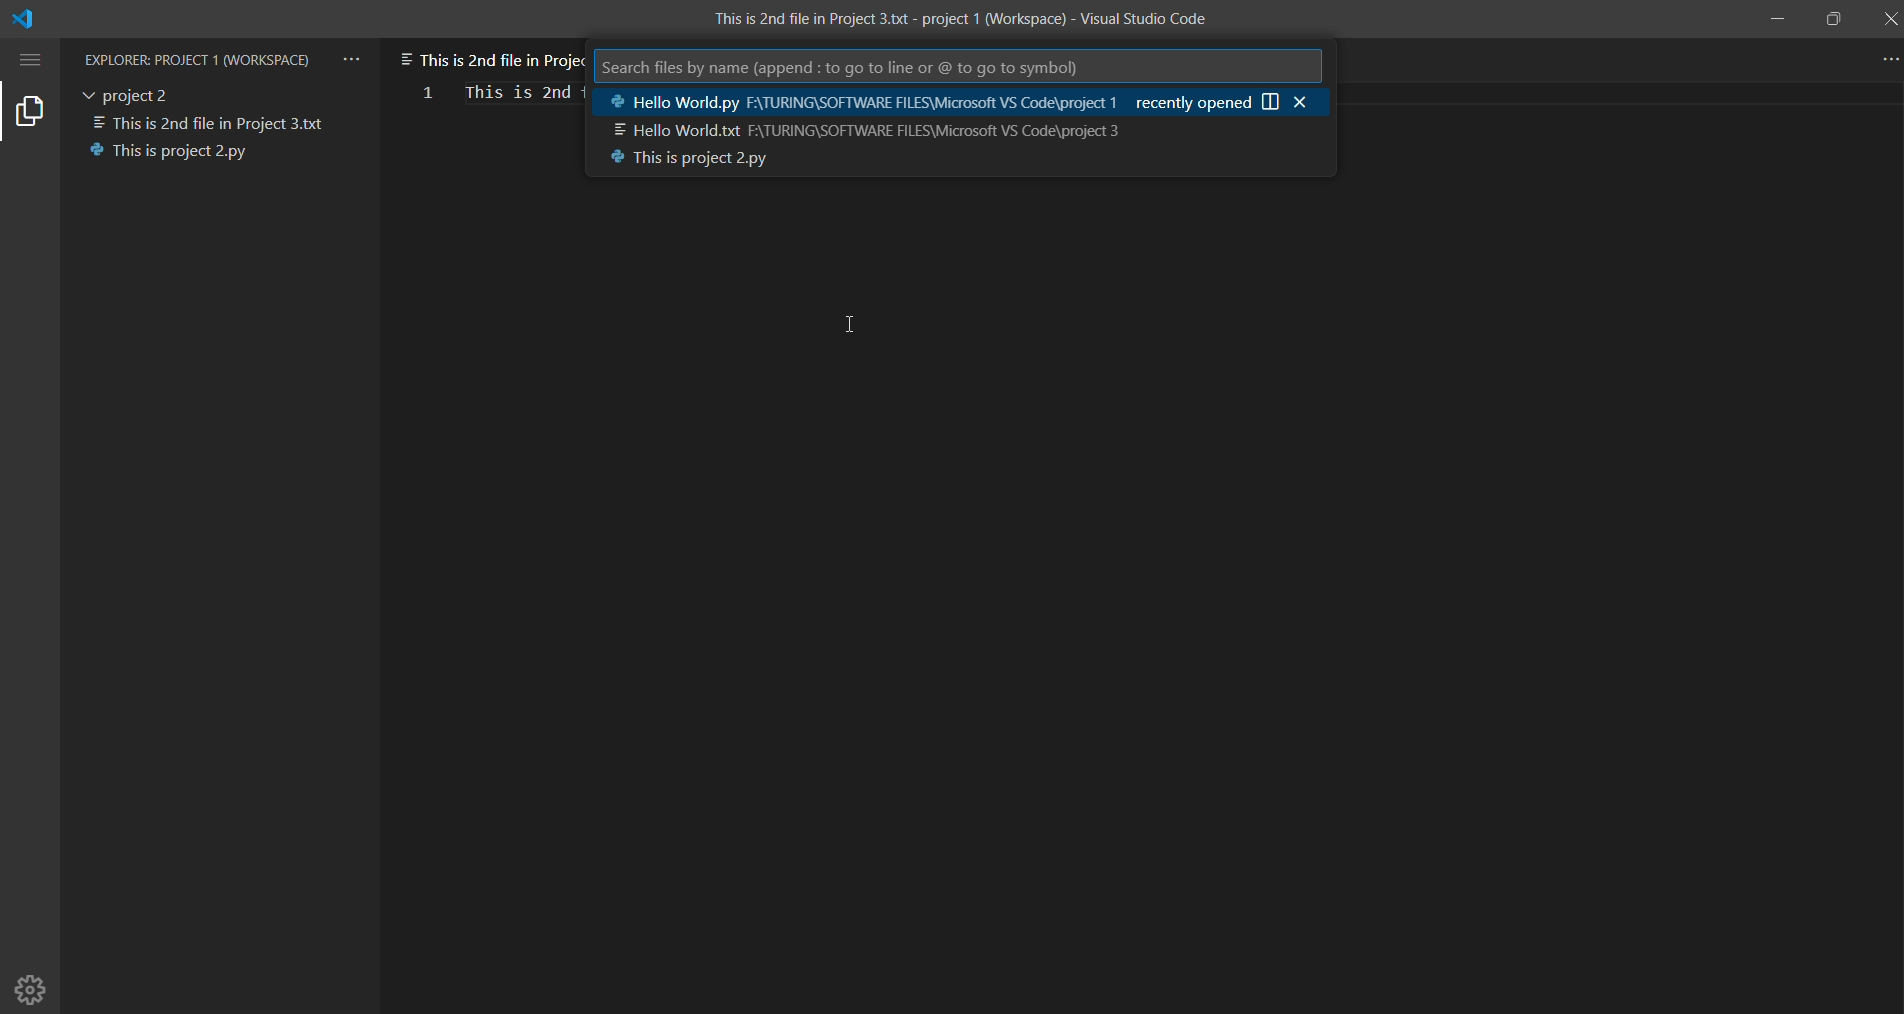  Describe the element at coordinates (32, 113) in the screenshot. I see `explorer` at that location.